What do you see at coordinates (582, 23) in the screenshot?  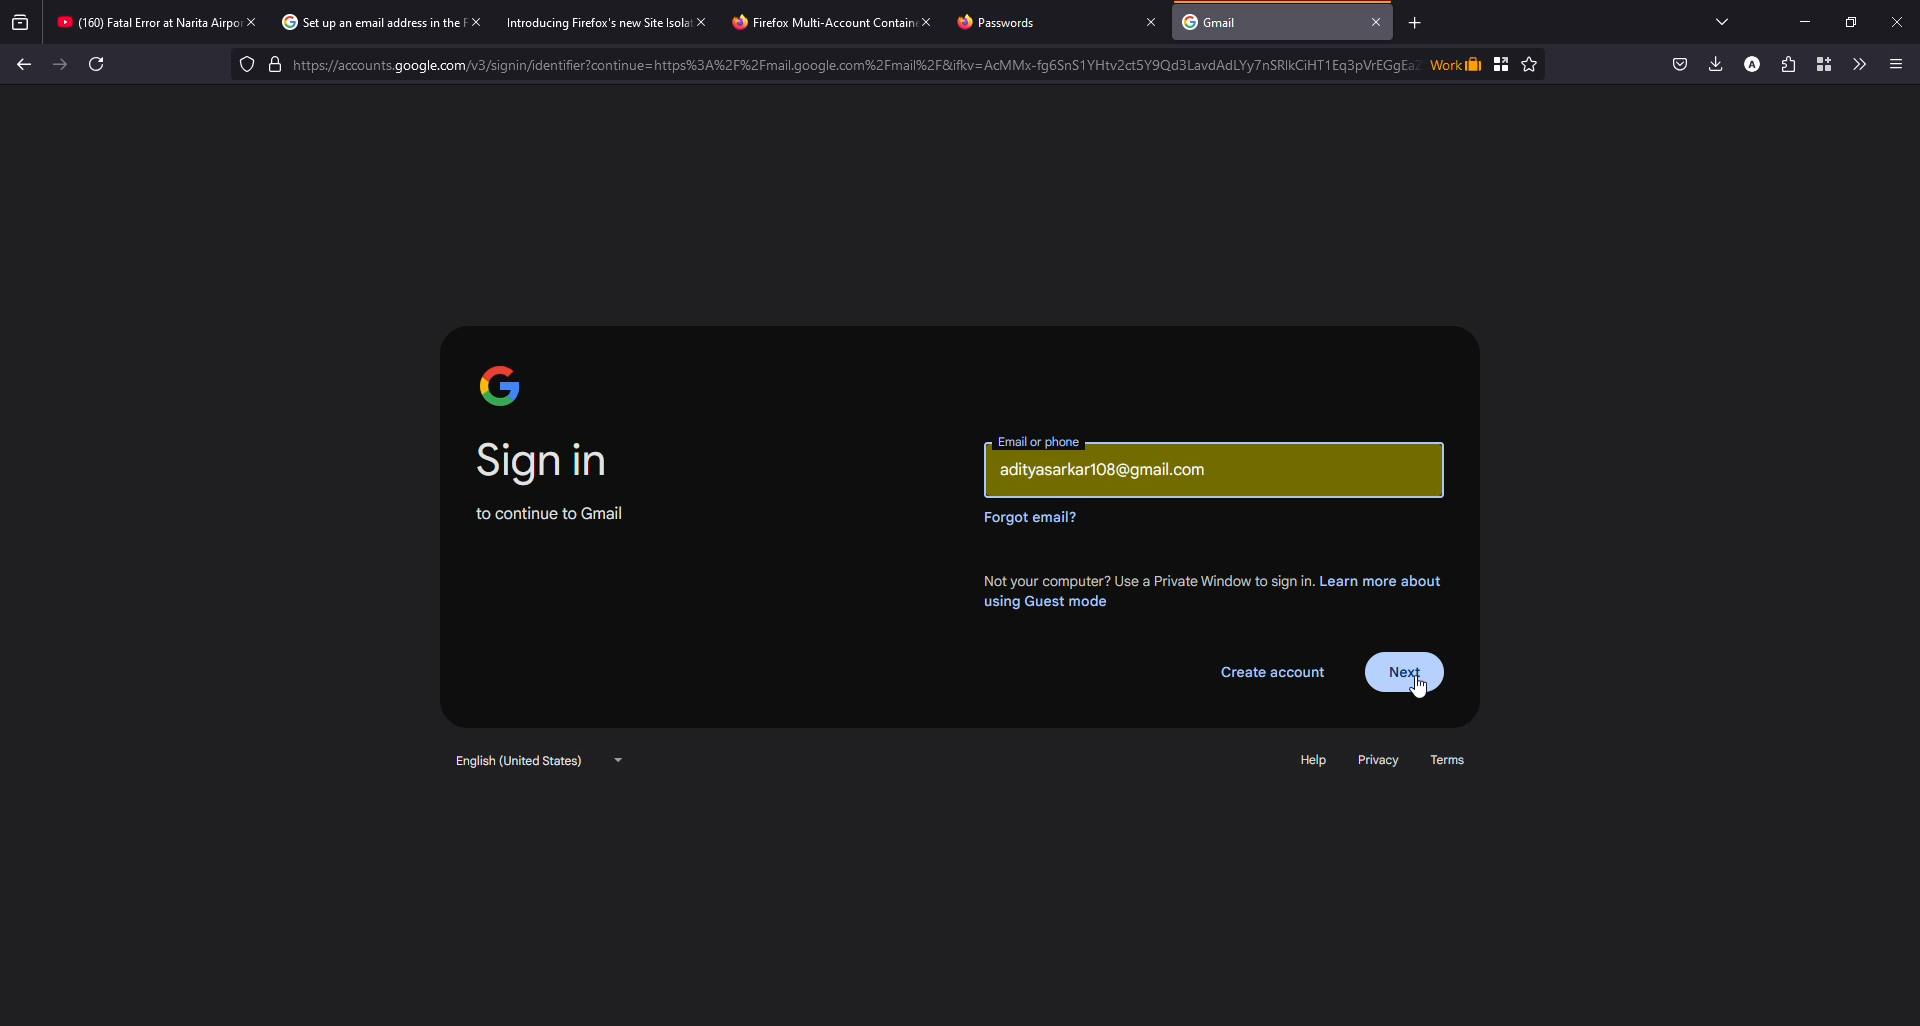 I see `Introducing Firefox's new Site` at bounding box center [582, 23].